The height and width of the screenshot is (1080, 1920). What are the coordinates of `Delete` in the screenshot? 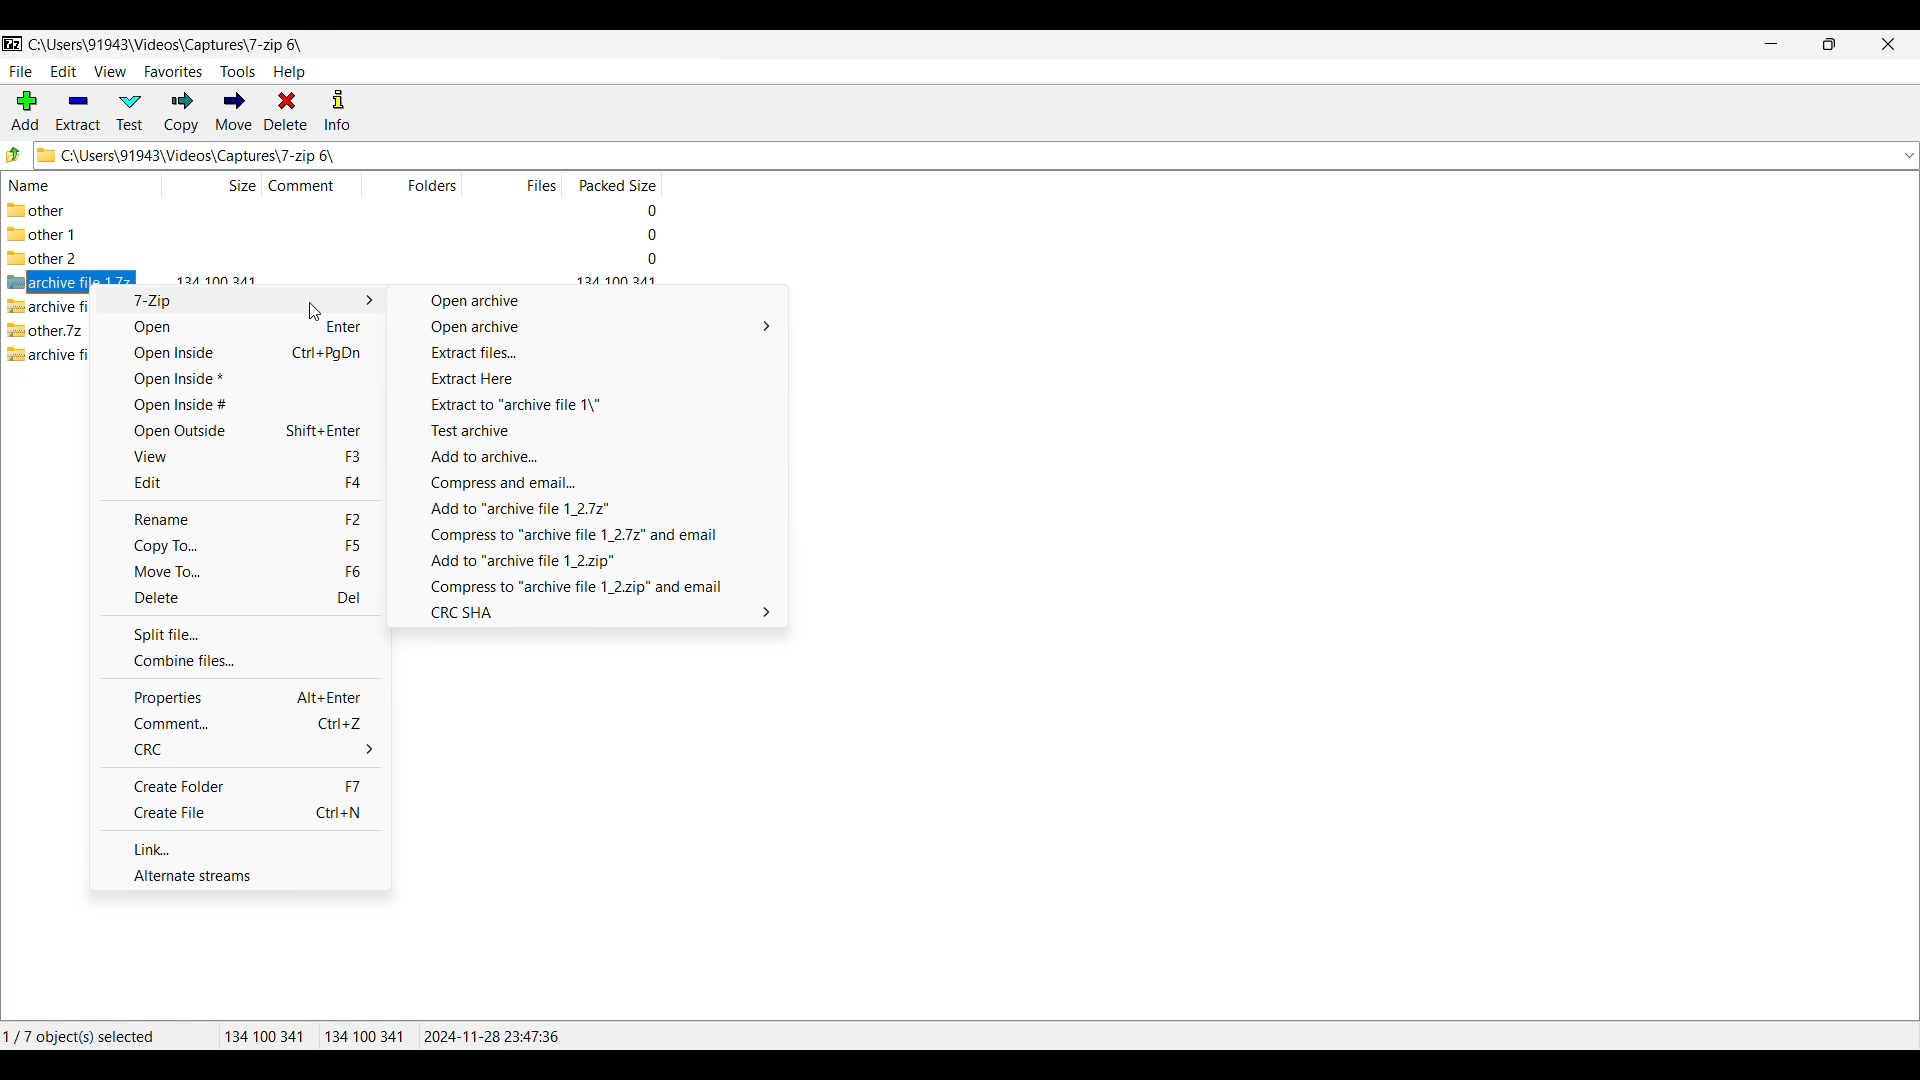 It's located at (239, 598).